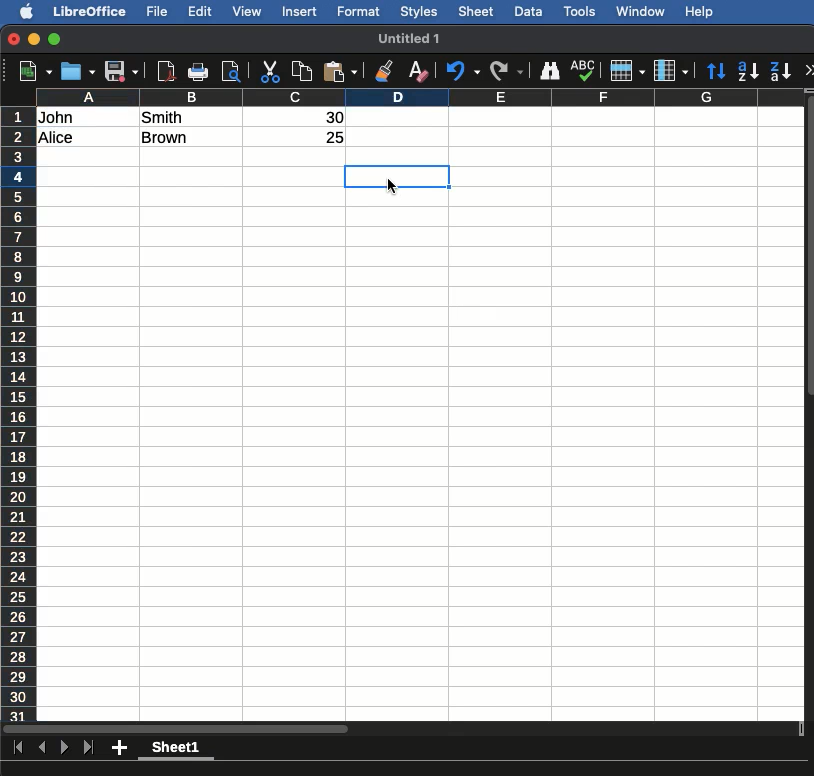 The image size is (814, 776). Describe the element at coordinates (421, 95) in the screenshot. I see `columns` at that location.